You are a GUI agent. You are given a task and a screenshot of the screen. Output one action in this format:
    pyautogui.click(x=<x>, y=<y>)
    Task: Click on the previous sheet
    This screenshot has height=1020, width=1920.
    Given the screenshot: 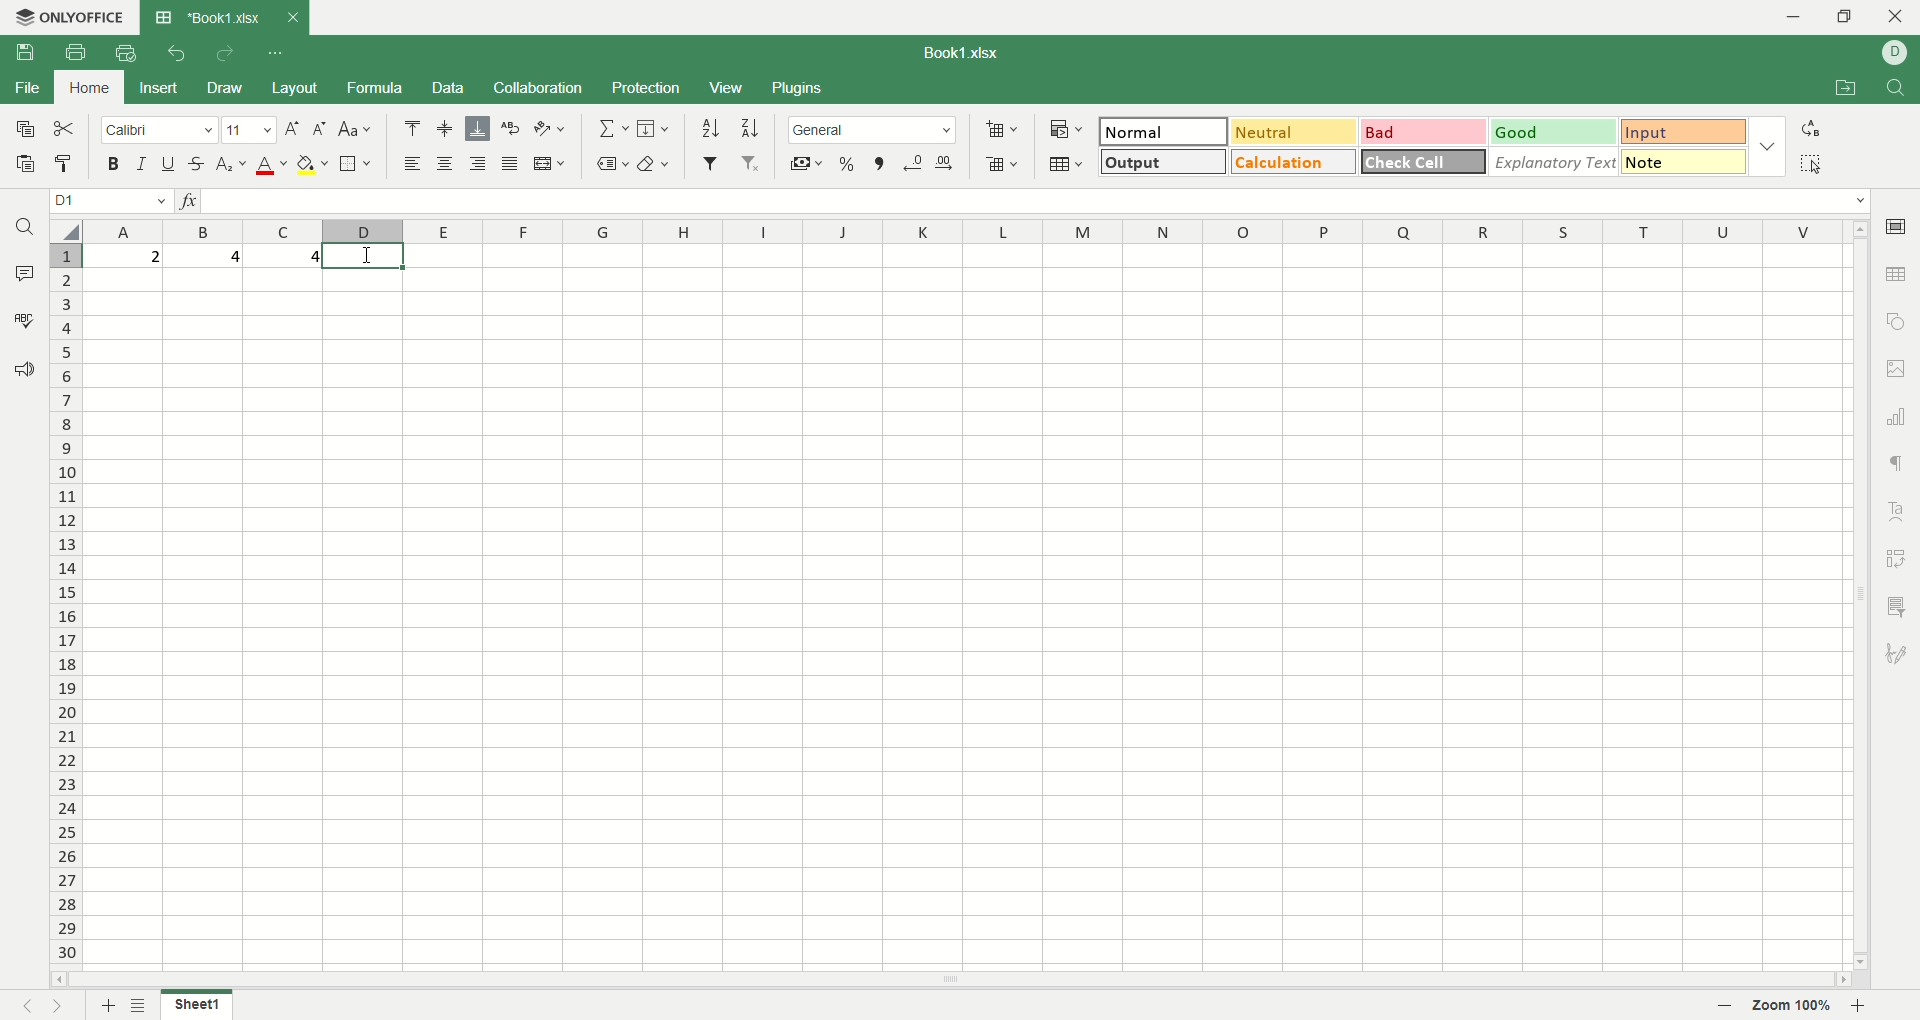 What is the action you would take?
    pyautogui.click(x=22, y=1008)
    